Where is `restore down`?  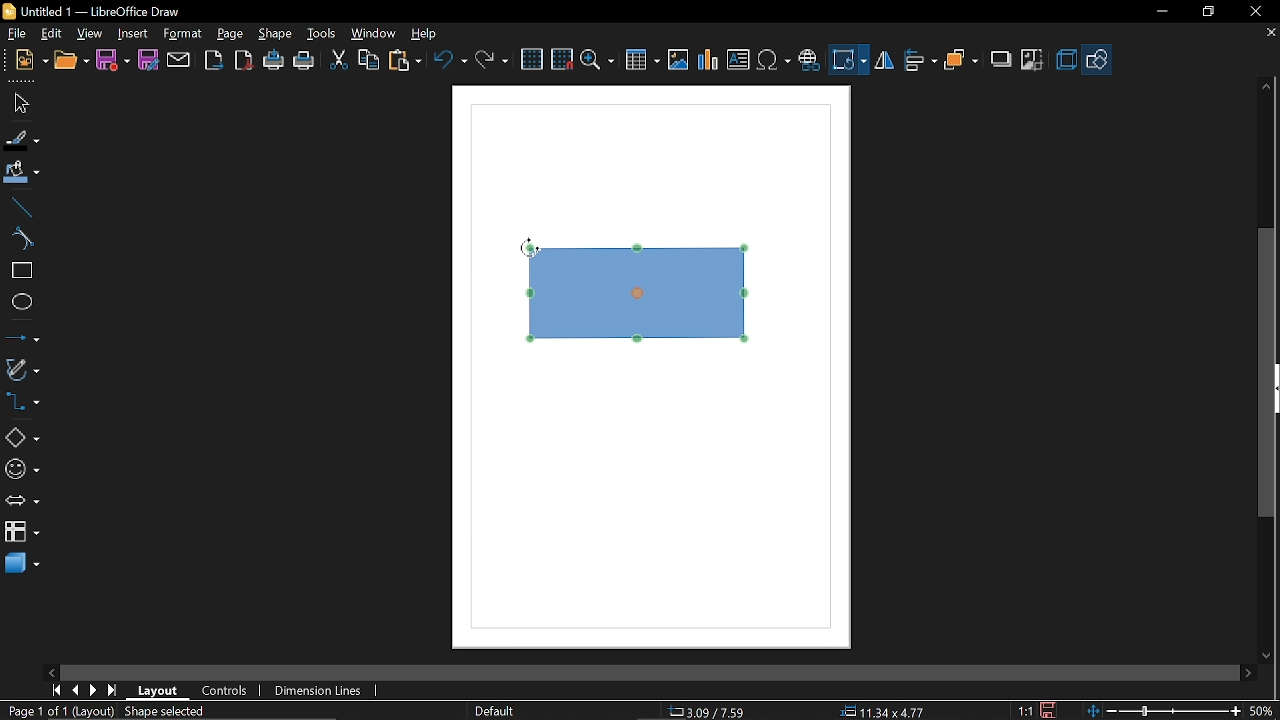
restore down is located at coordinates (1208, 12).